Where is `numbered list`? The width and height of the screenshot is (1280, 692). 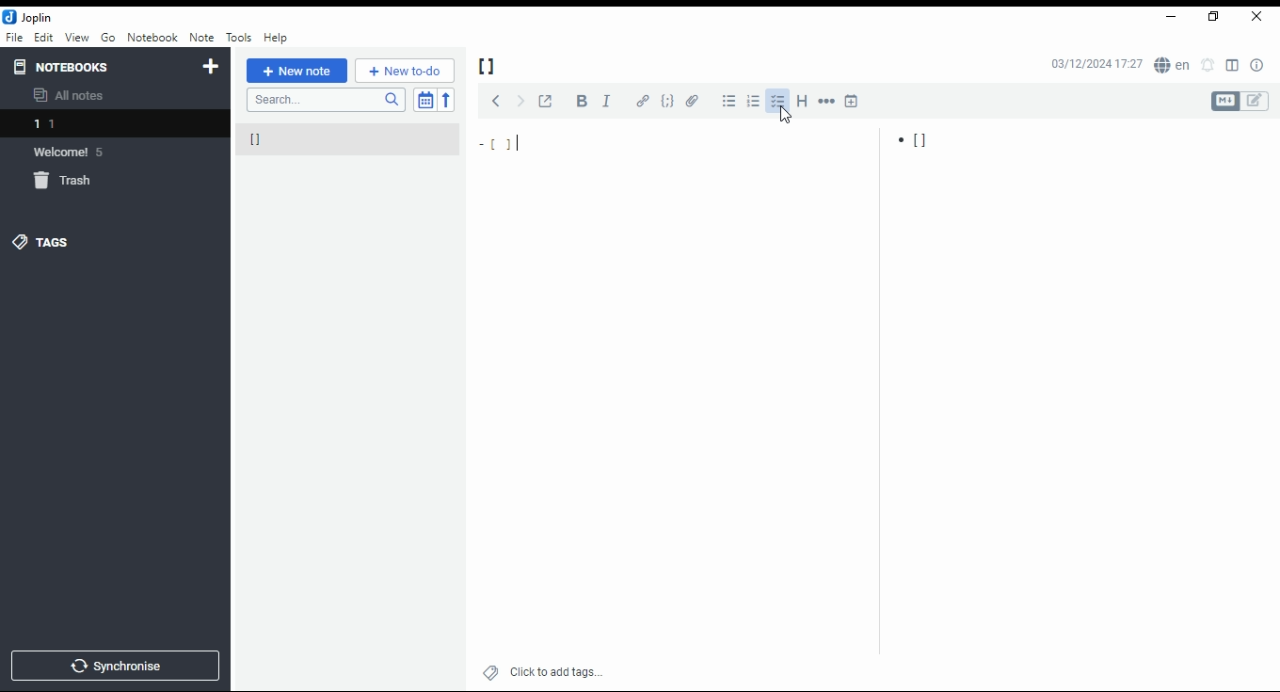 numbered list is located at coordinates (752, 102).